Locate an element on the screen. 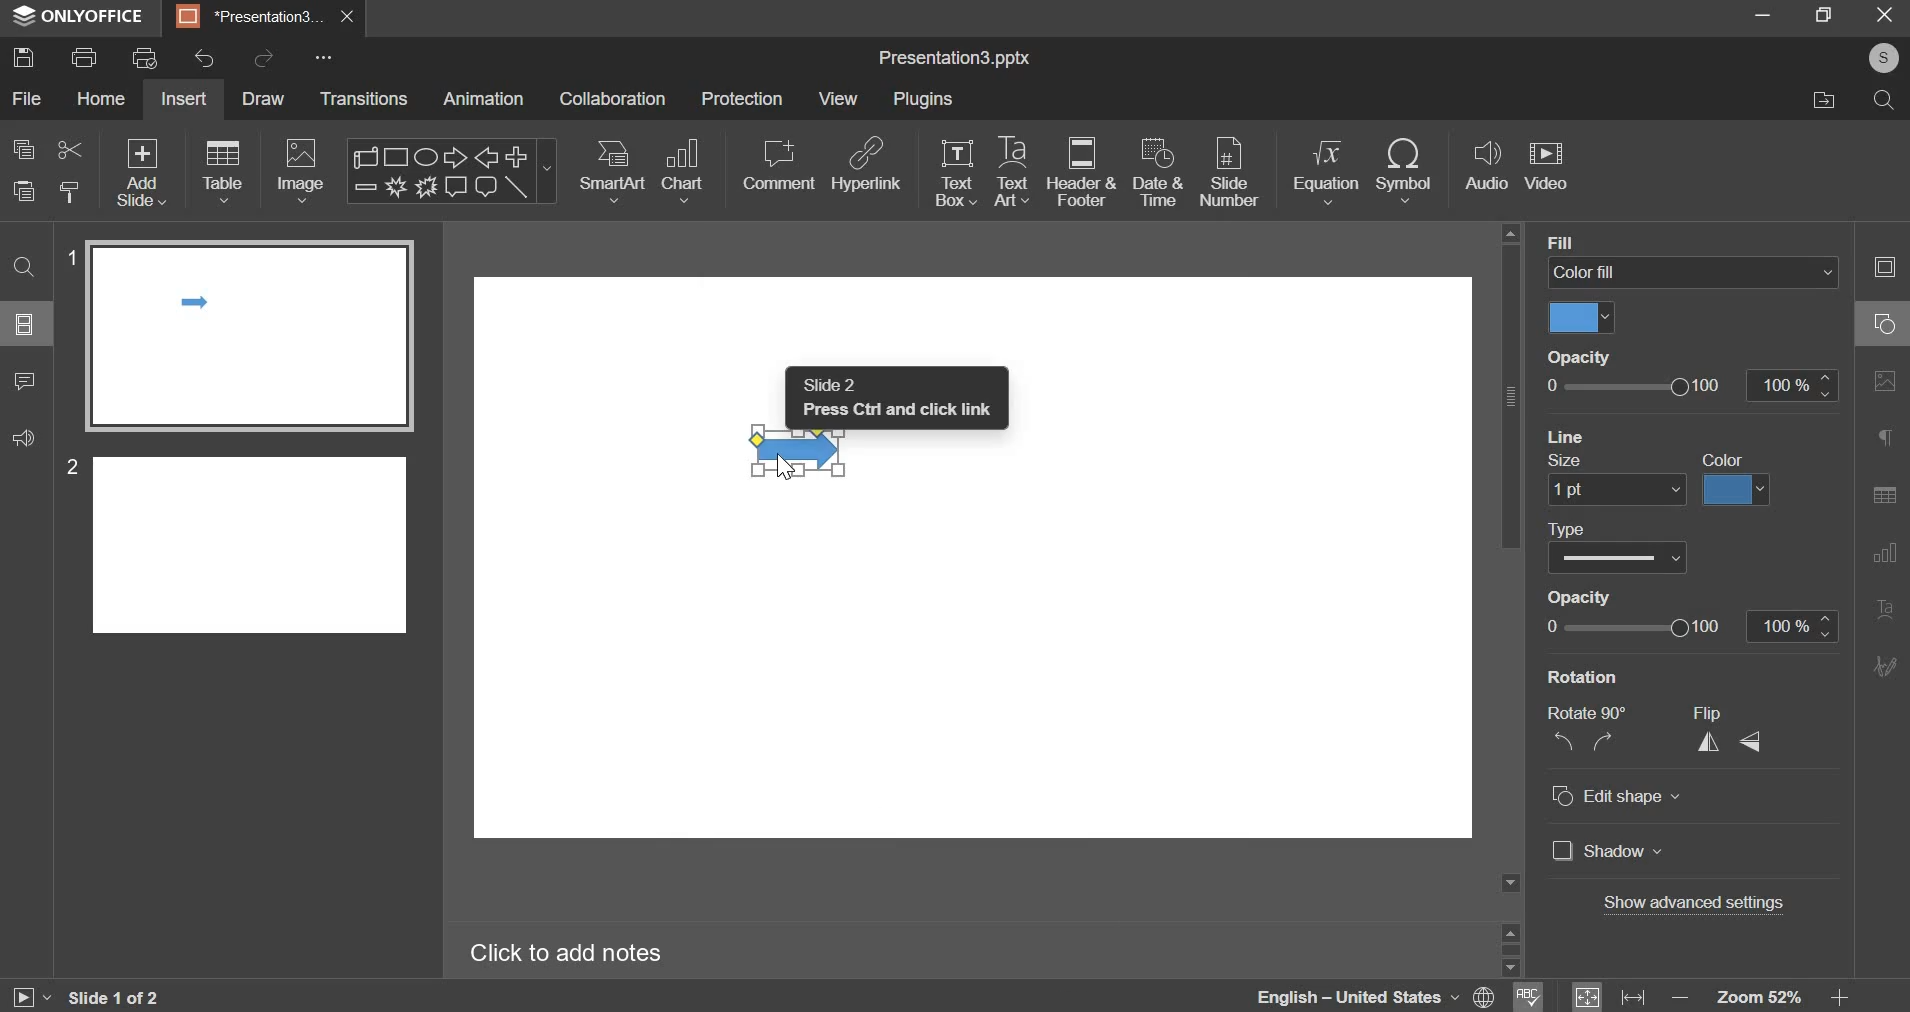 Image resolution: width=1910 pixels, height=1012 pixels. rectangular callout is located at coordinates (455, 187).